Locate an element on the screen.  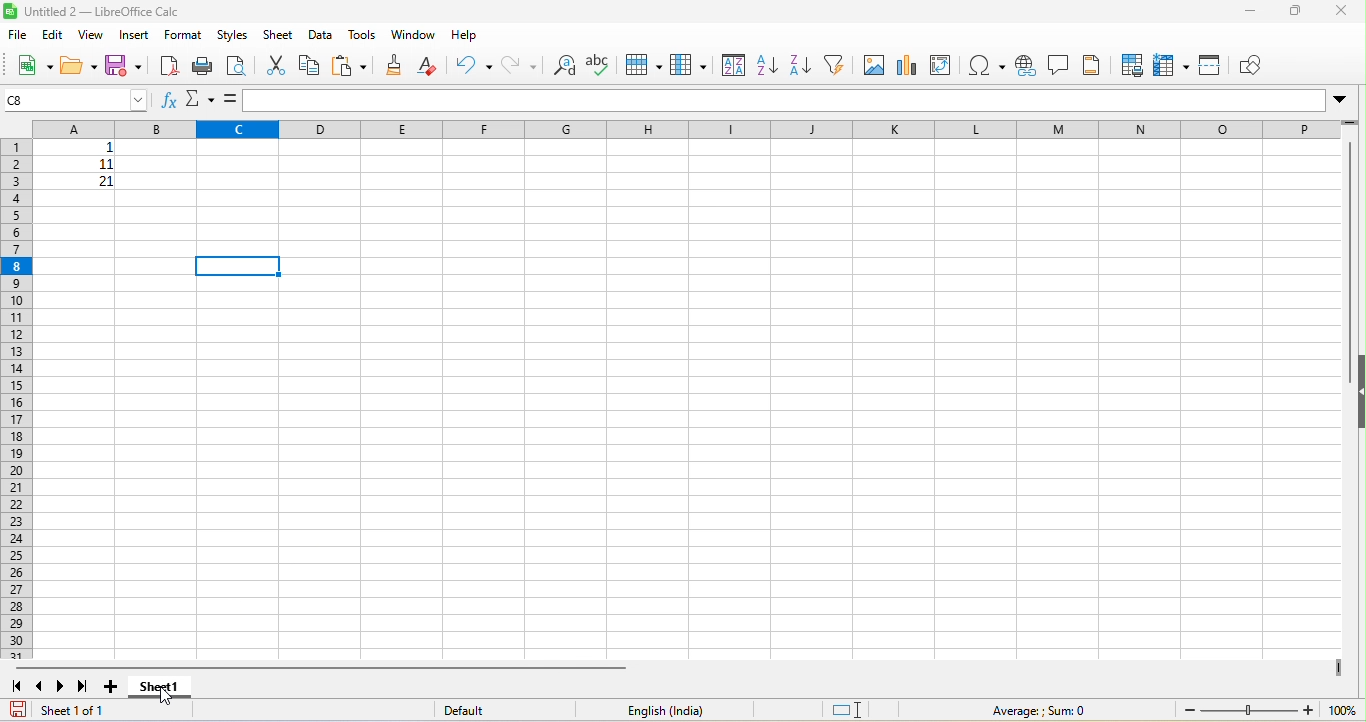
sheet is located at coordinates (280, 35).